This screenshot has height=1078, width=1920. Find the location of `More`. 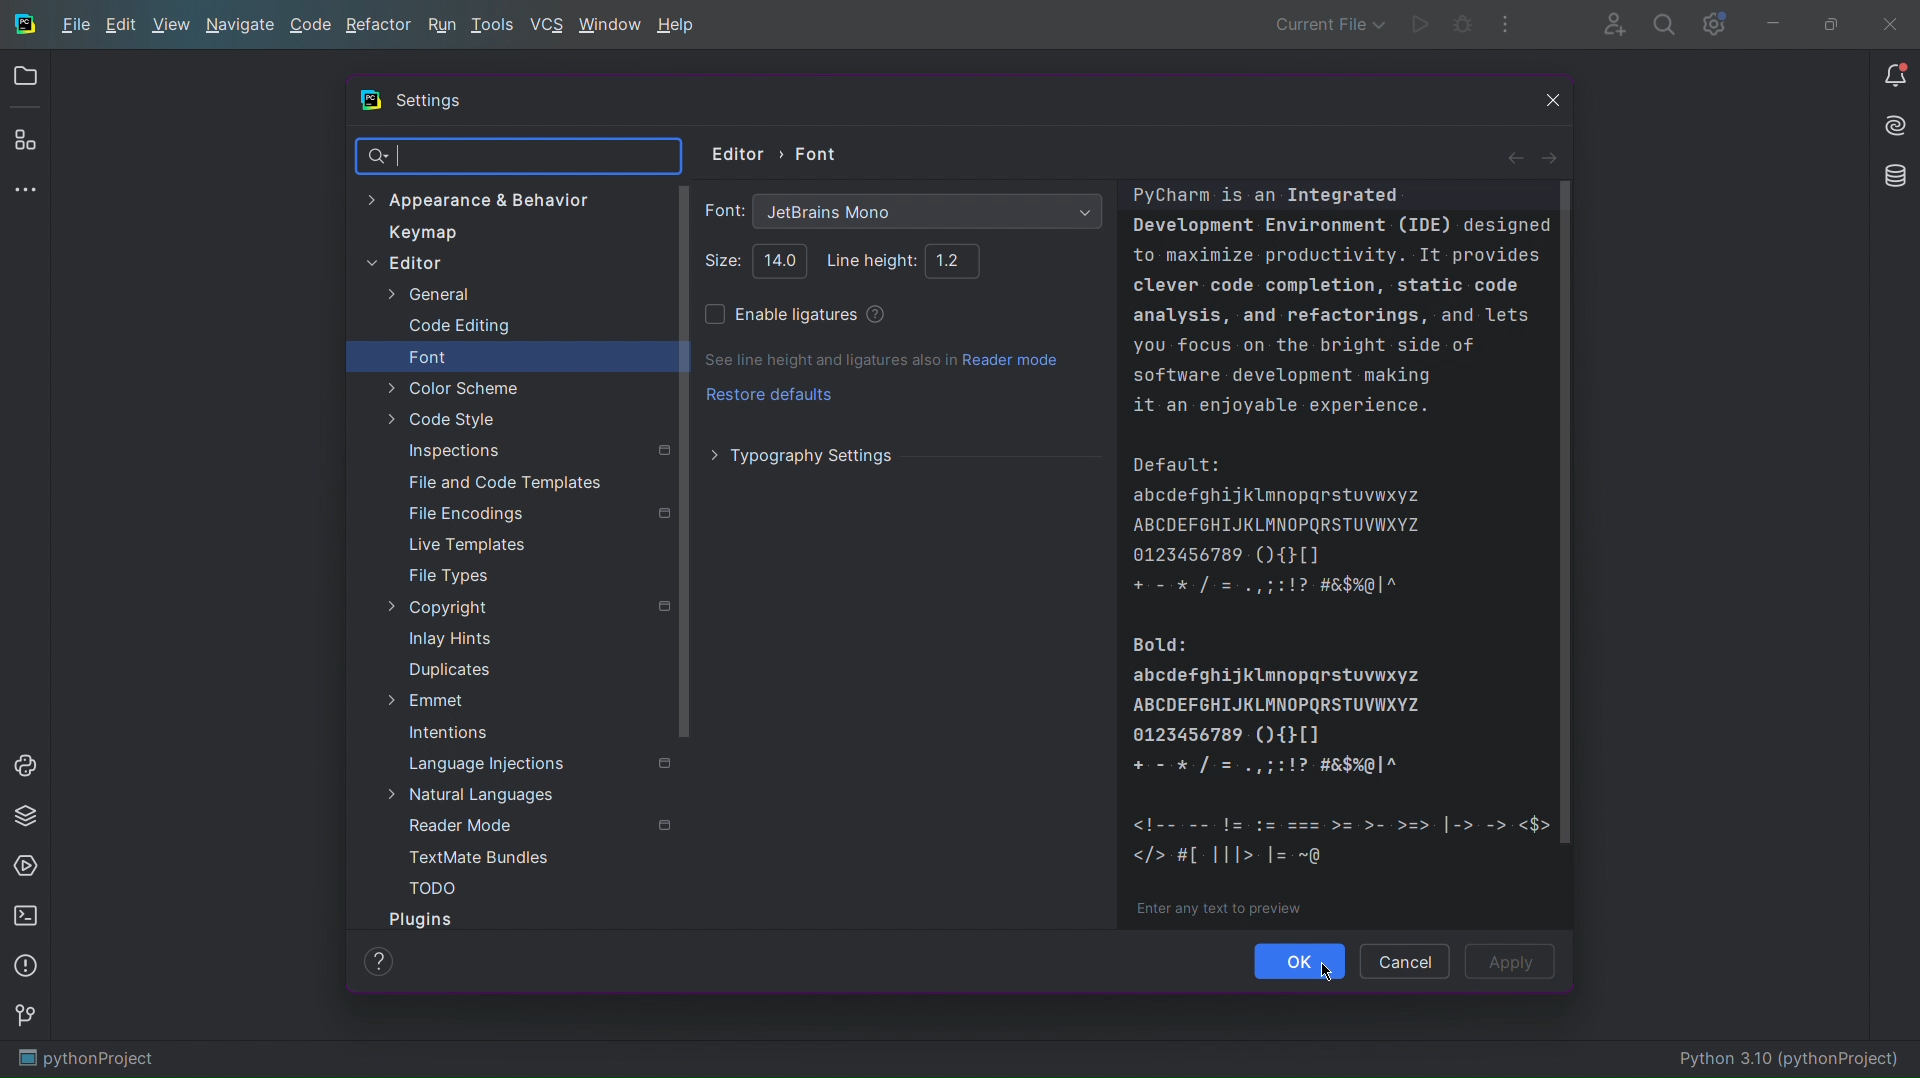

More is located at coordinates (1506, 25).